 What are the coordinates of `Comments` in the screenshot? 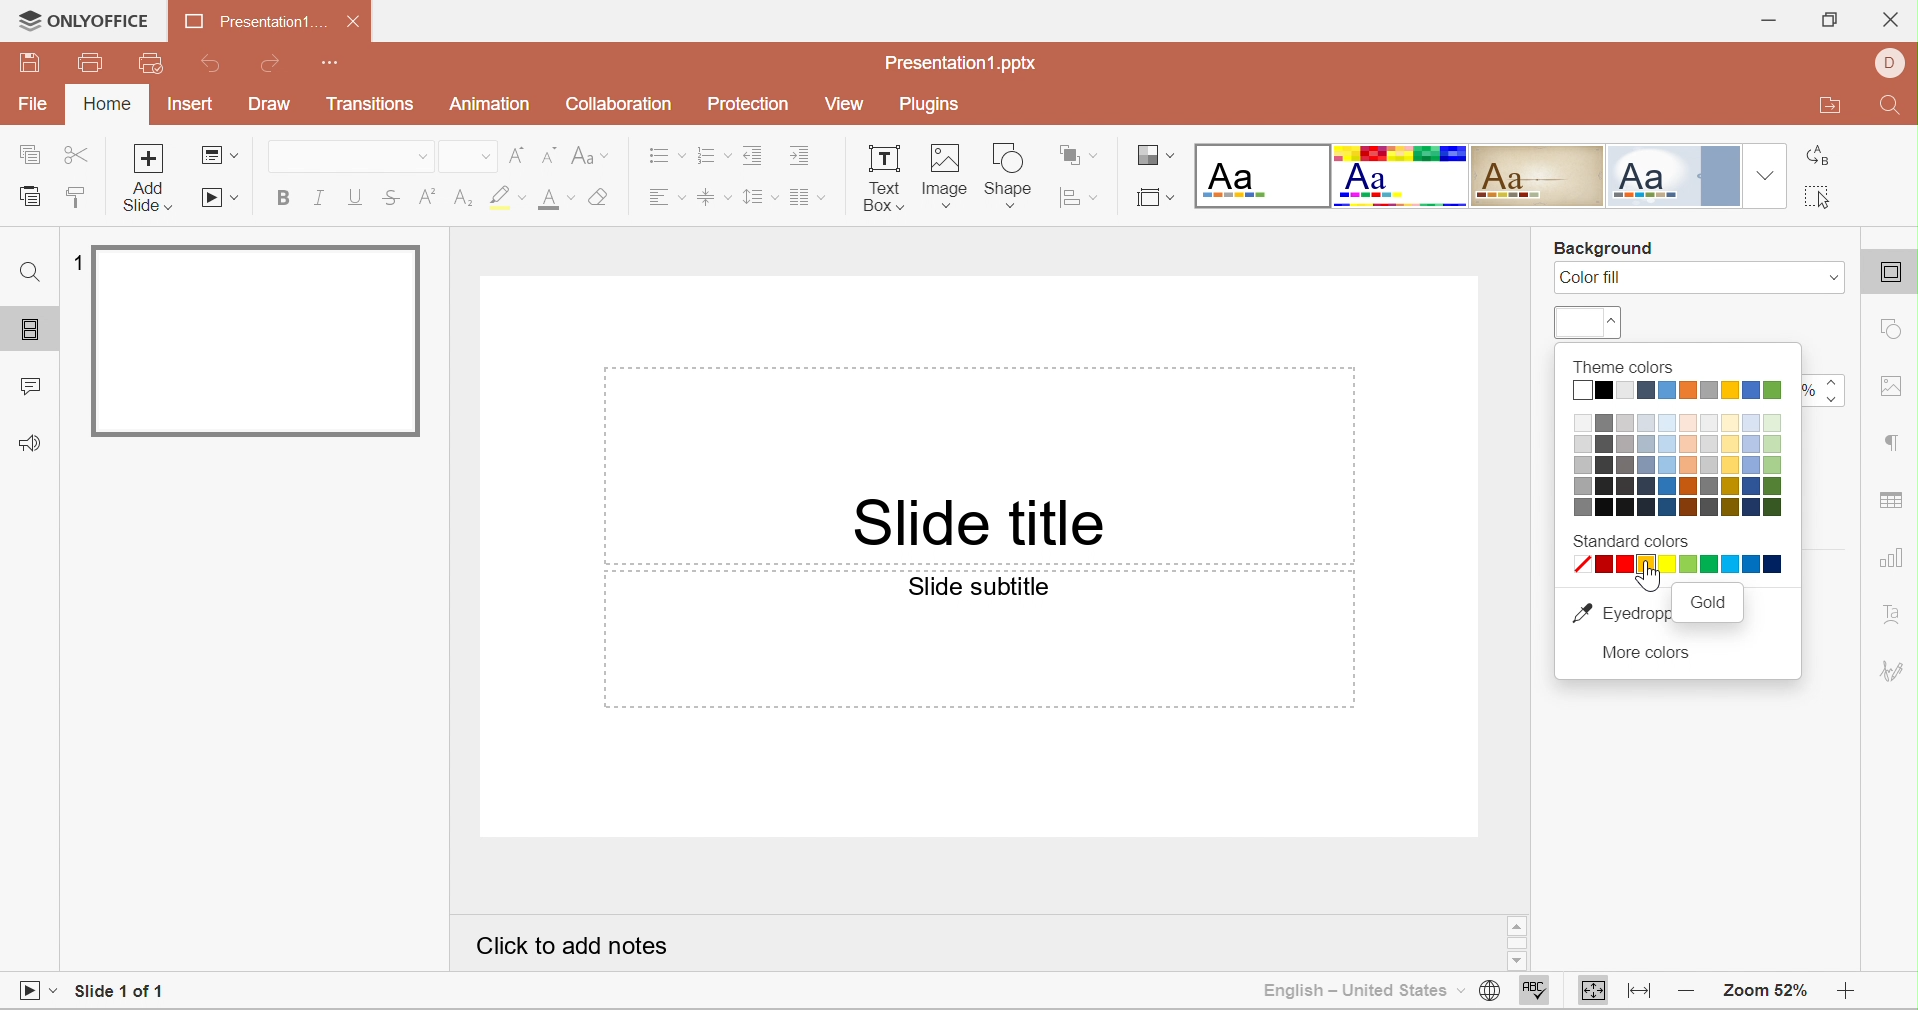 It's located at (28, 388).